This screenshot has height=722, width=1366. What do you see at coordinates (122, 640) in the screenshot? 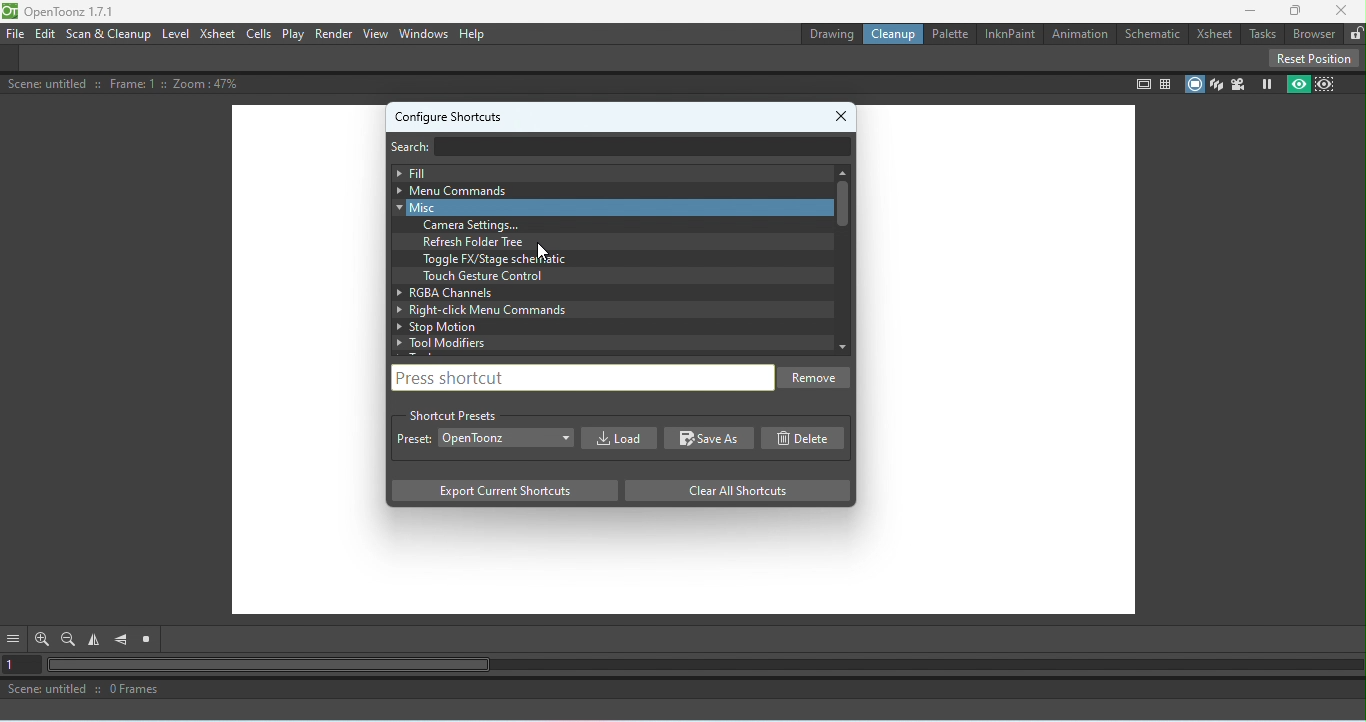
I see `Flip vertically` at bounding box center [122, 640].